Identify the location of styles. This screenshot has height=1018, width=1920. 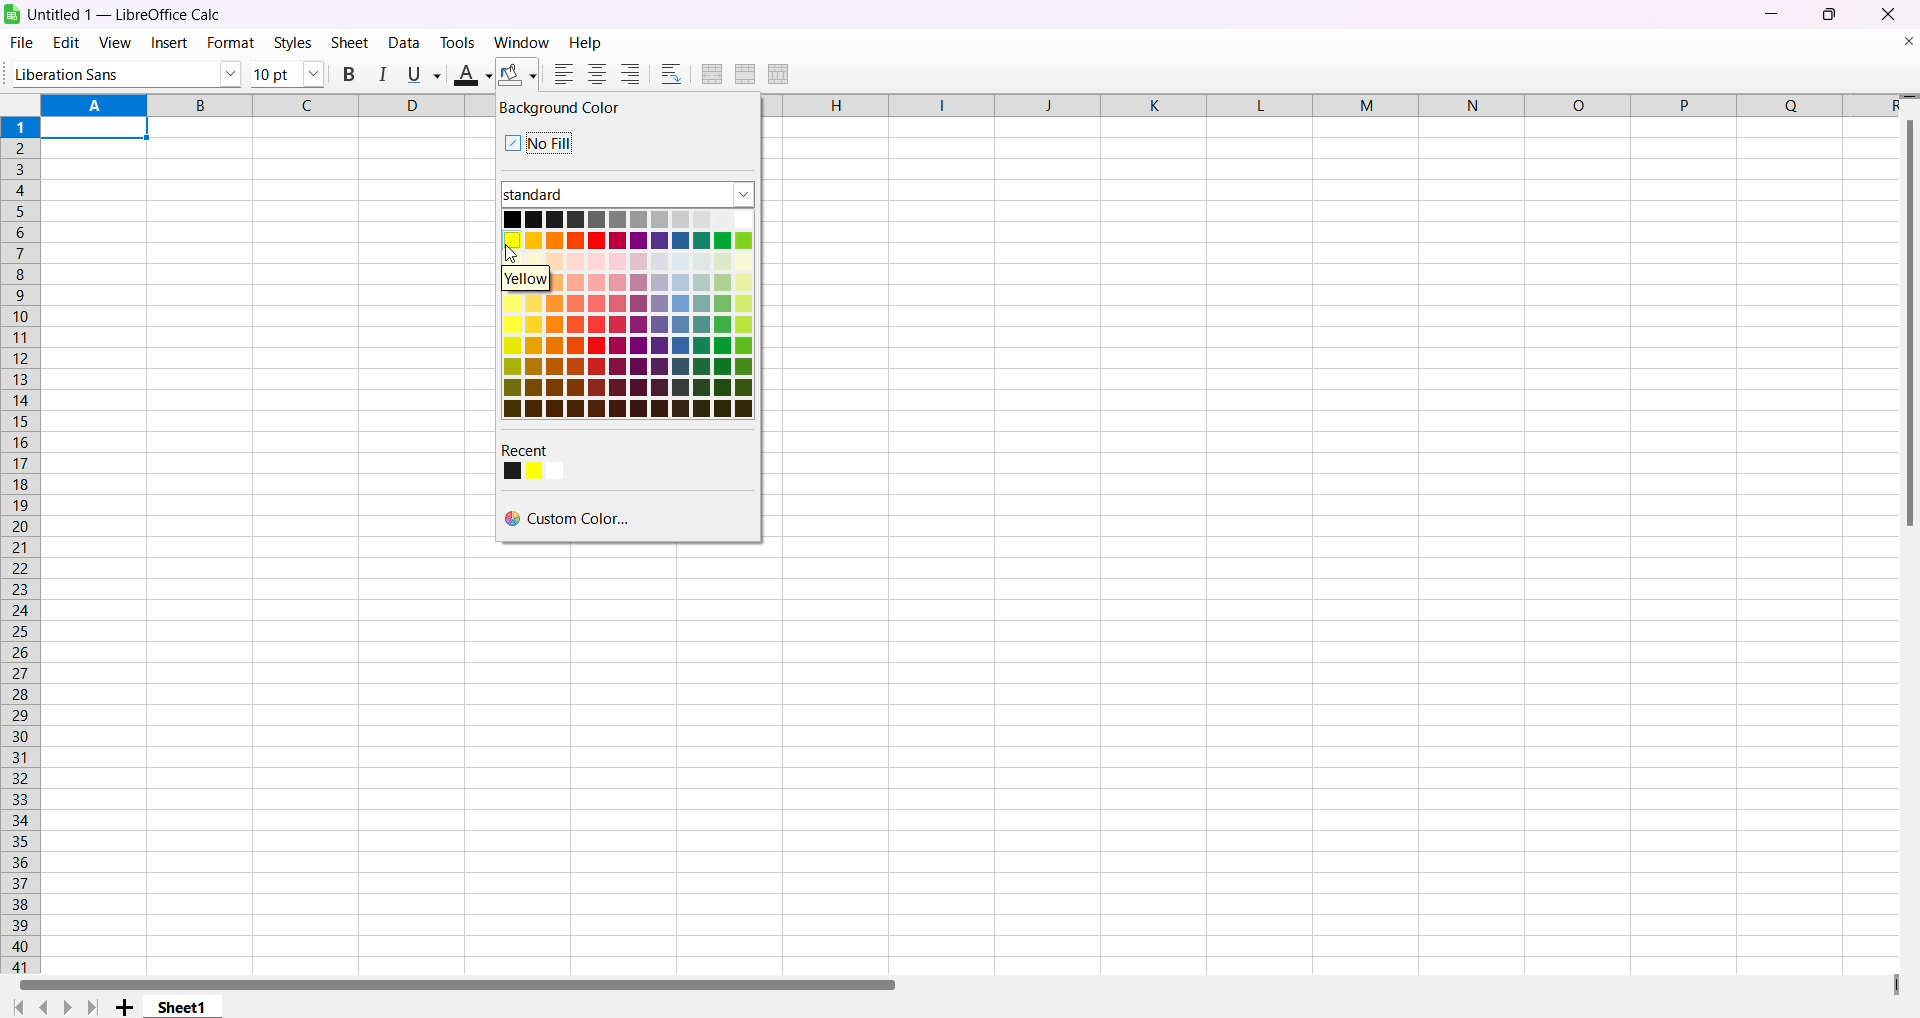
(291, 42).